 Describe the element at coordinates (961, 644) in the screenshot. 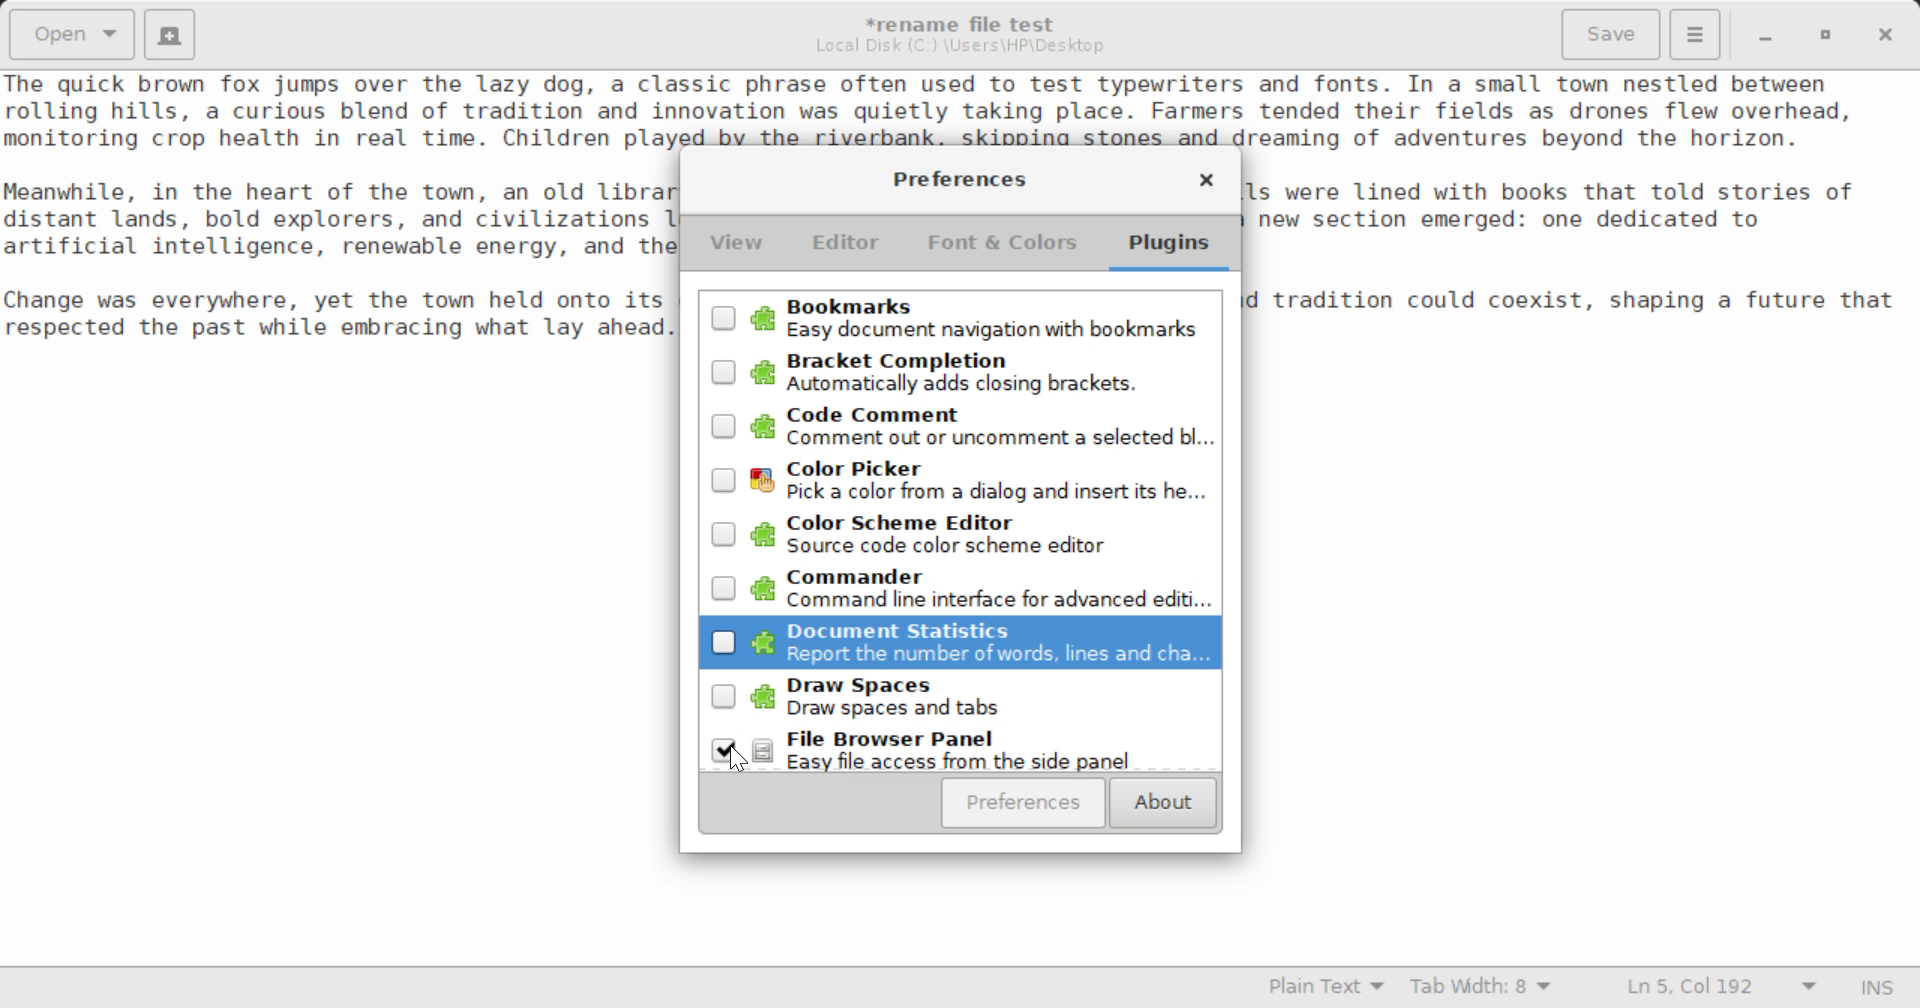

I see `Unselected Document Statistics ` at that location.